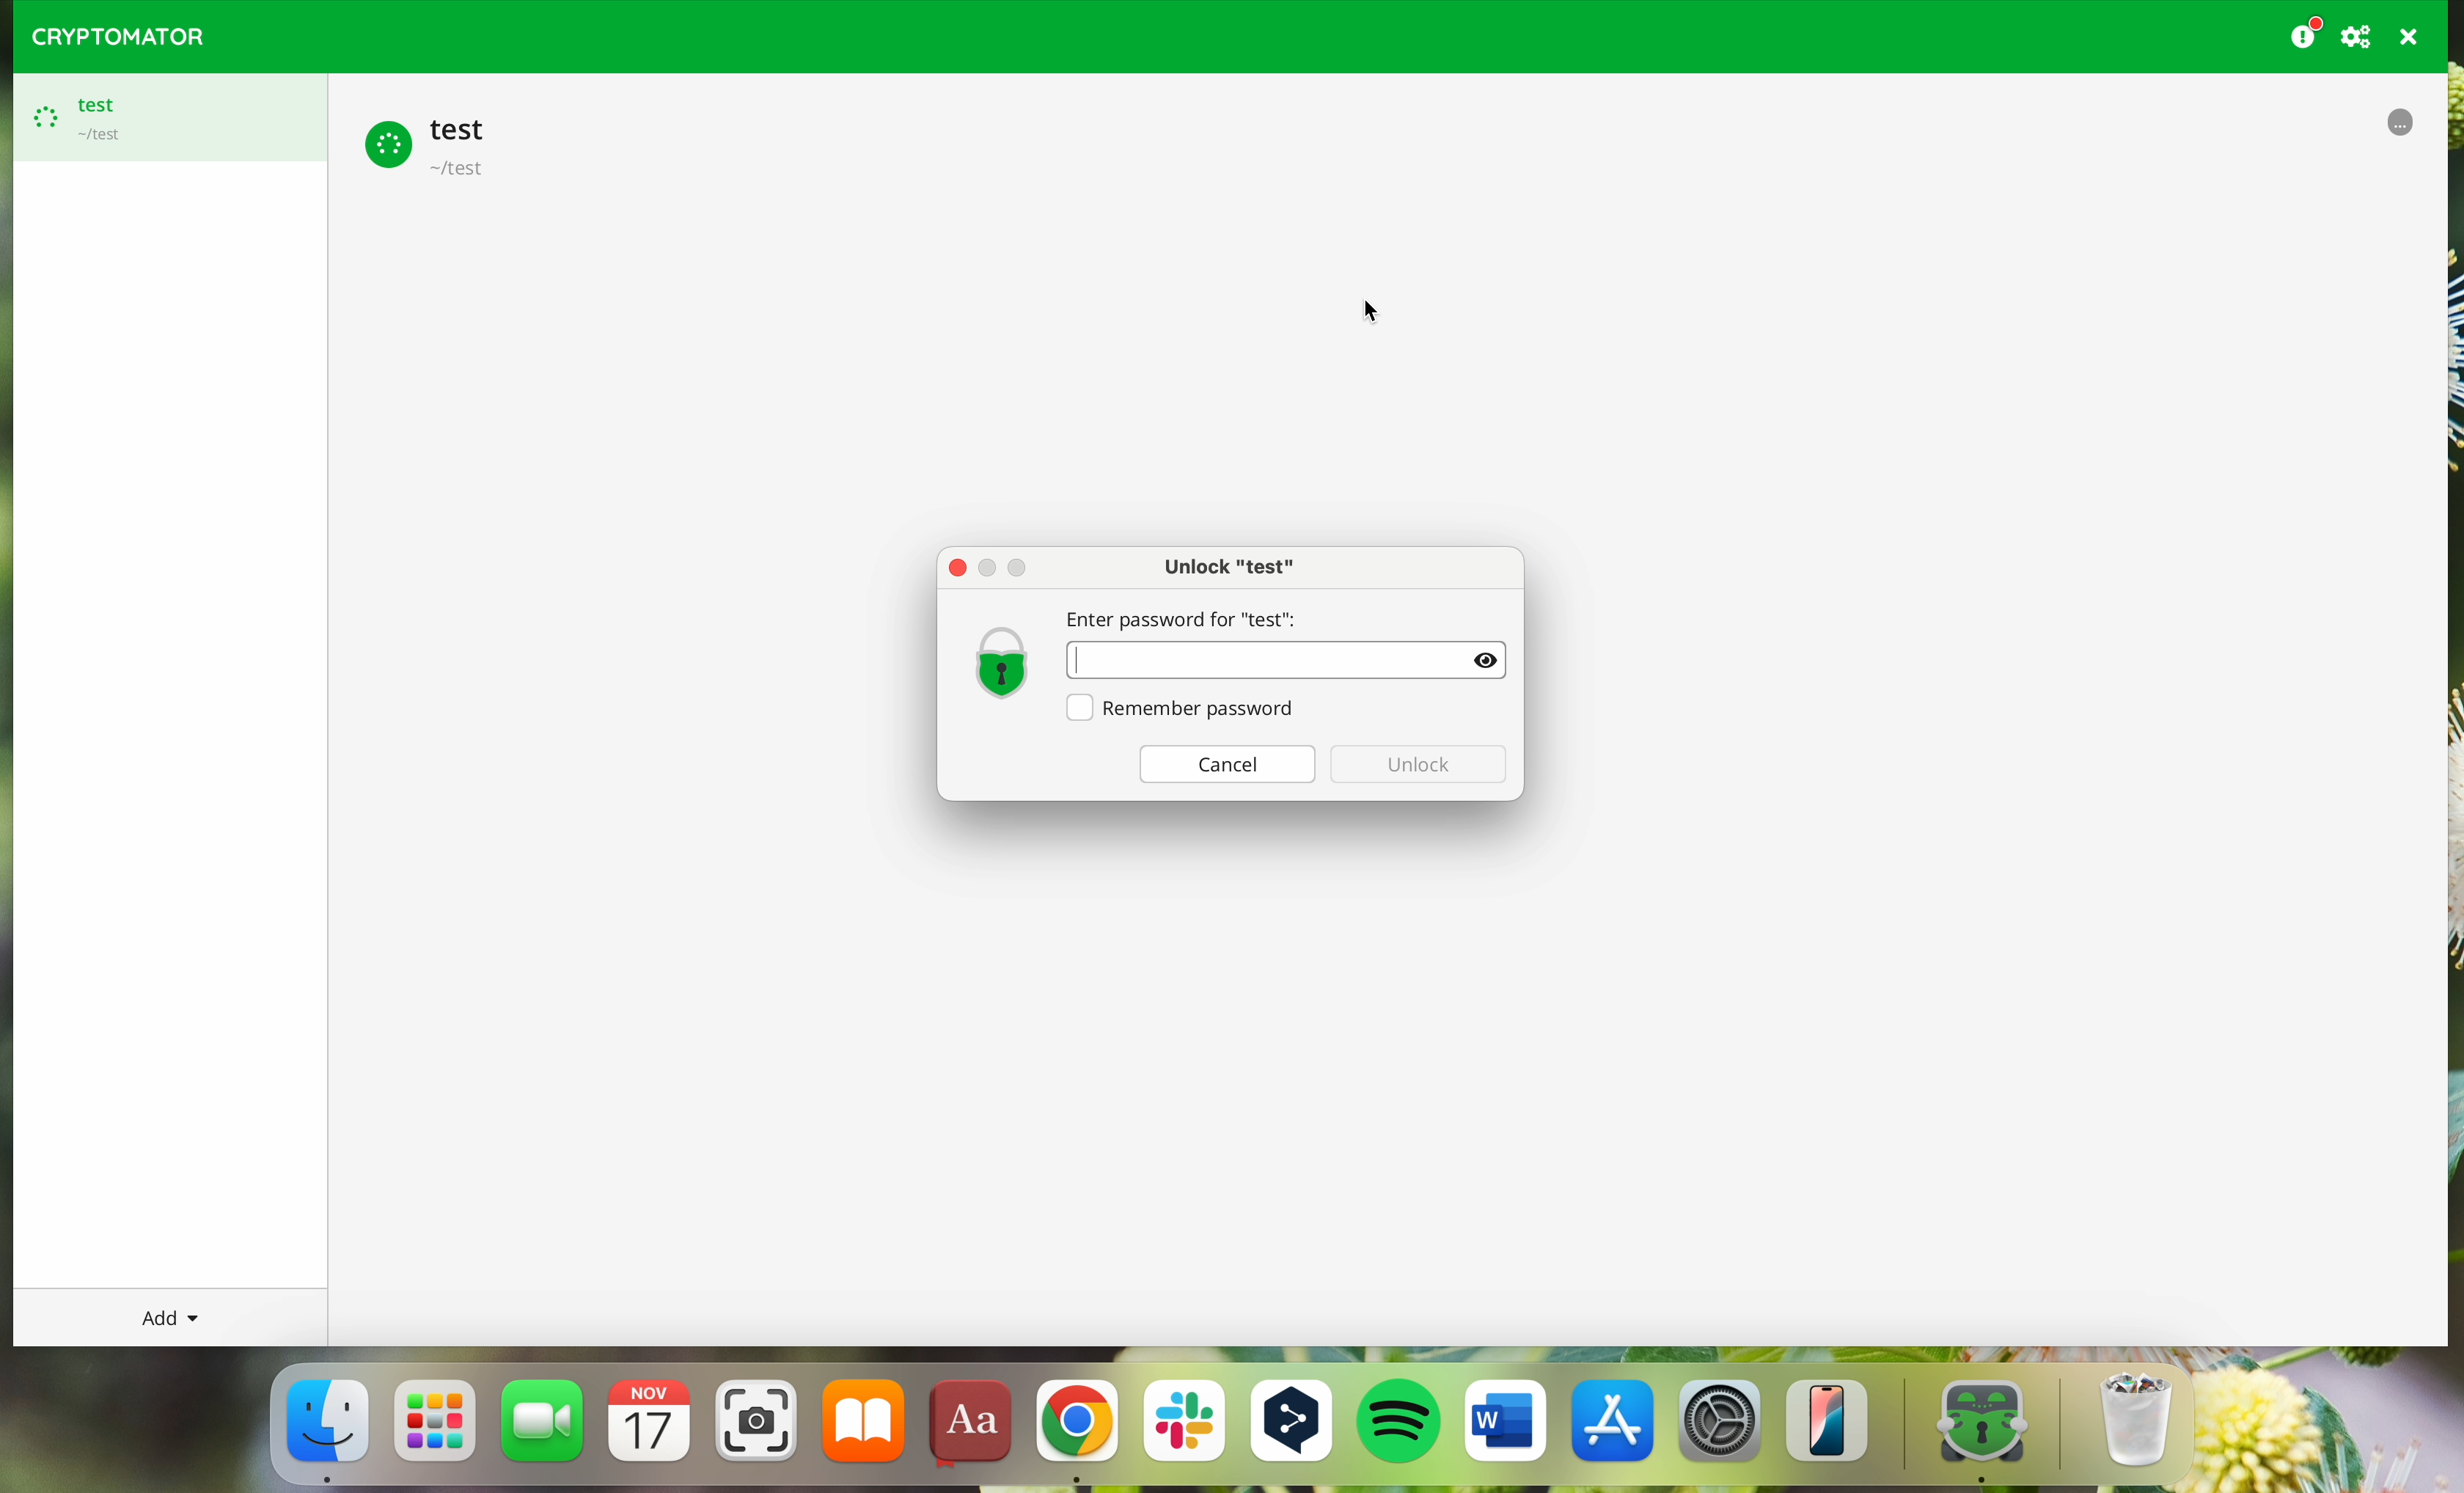  Describe the element at coordinates (1722, 1430) in the screenshot. I see `settings` at that location.